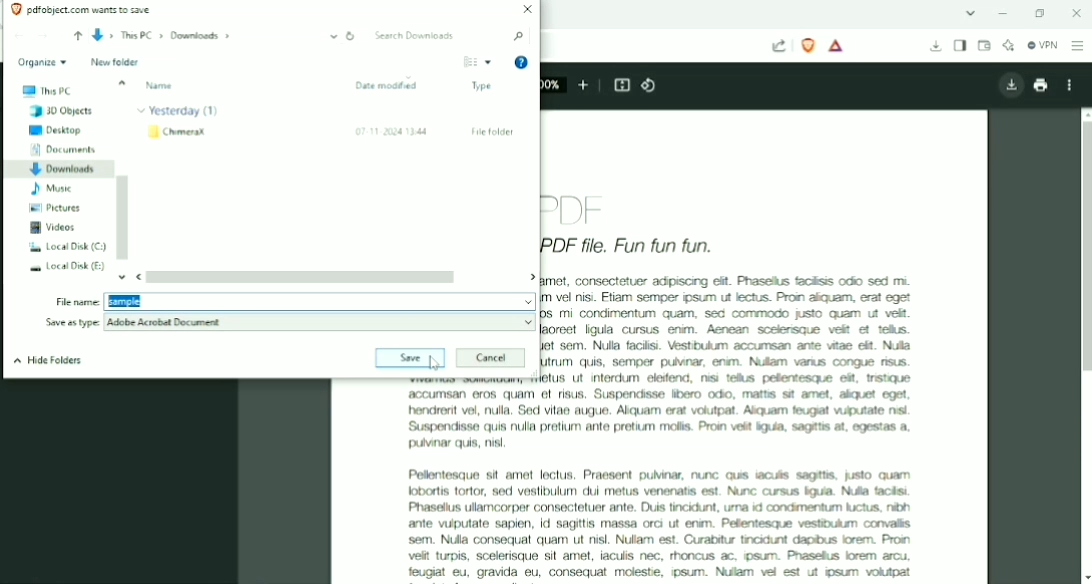  Describe the element at coordinates (20, 36) in the screenshot. I see `Back` at that location.